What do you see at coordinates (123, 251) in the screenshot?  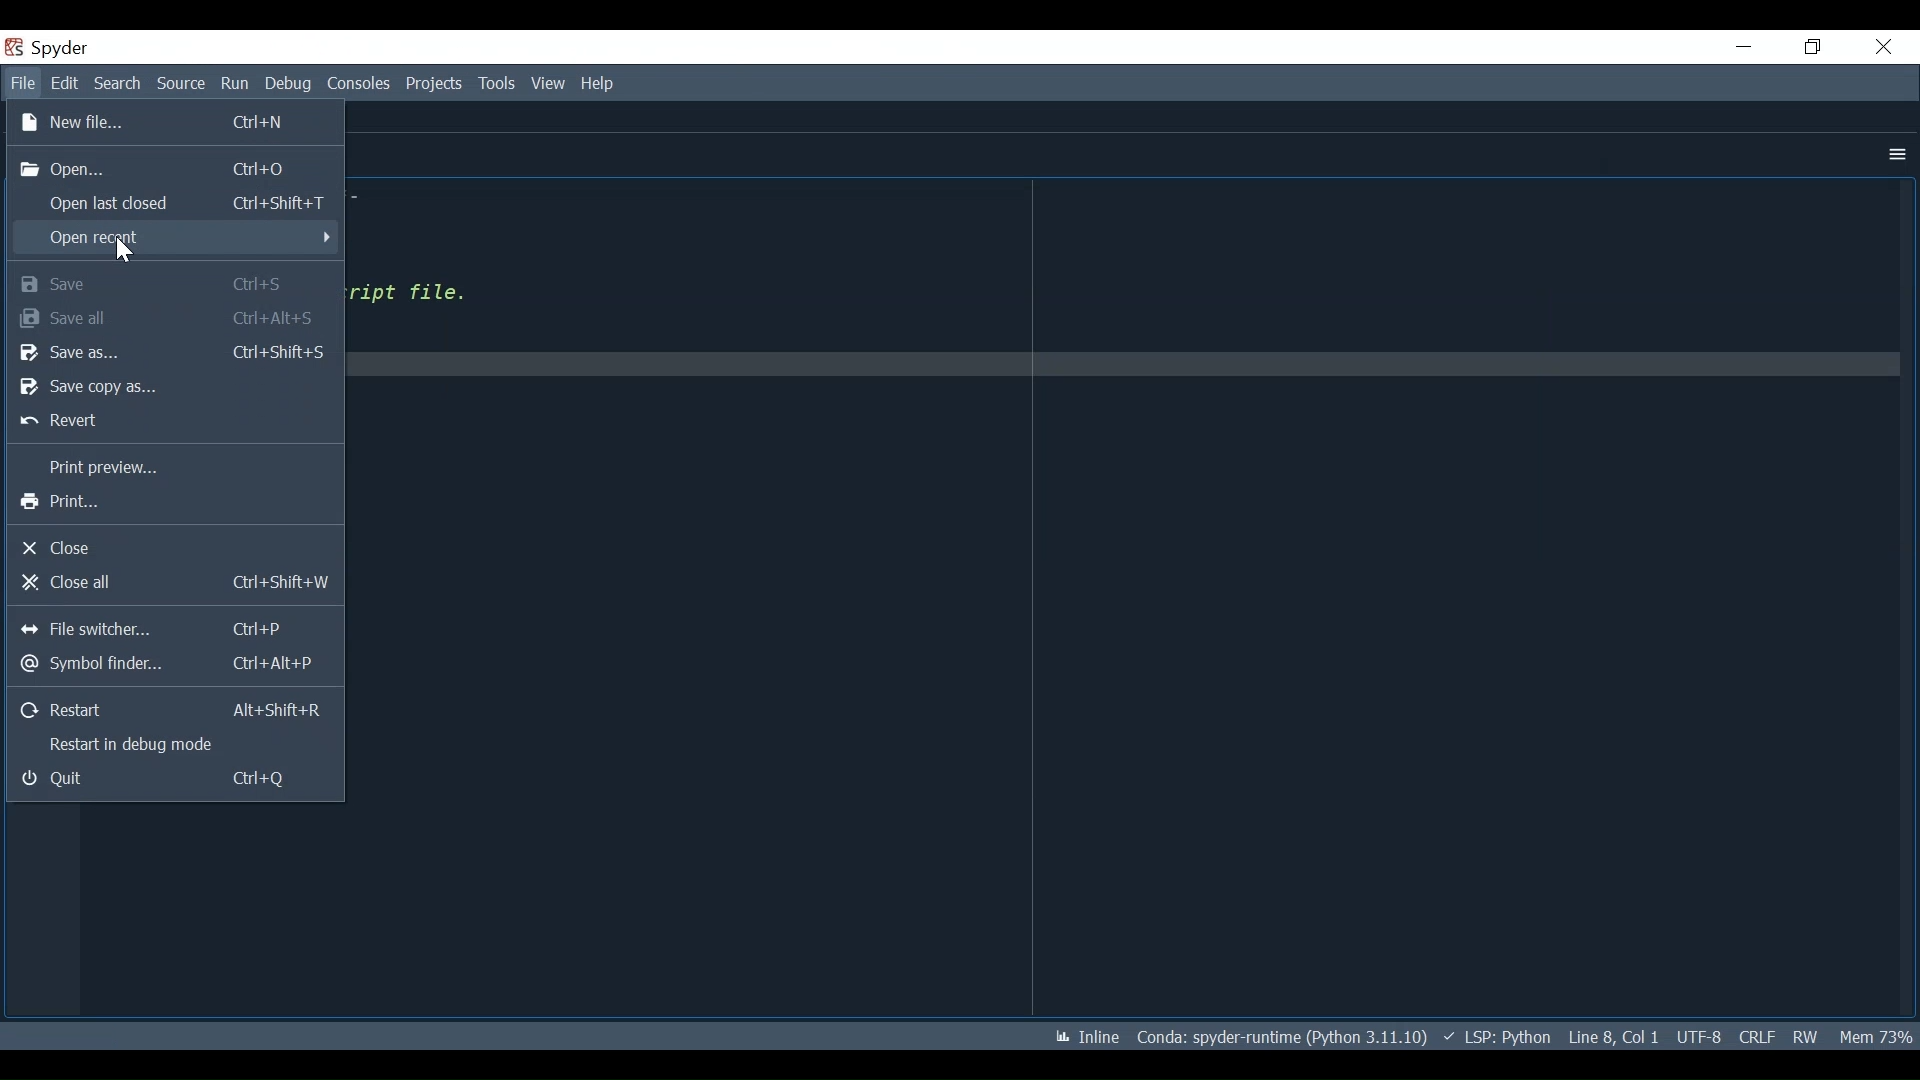 I see `Cursor` at bounding box center [123, 251].